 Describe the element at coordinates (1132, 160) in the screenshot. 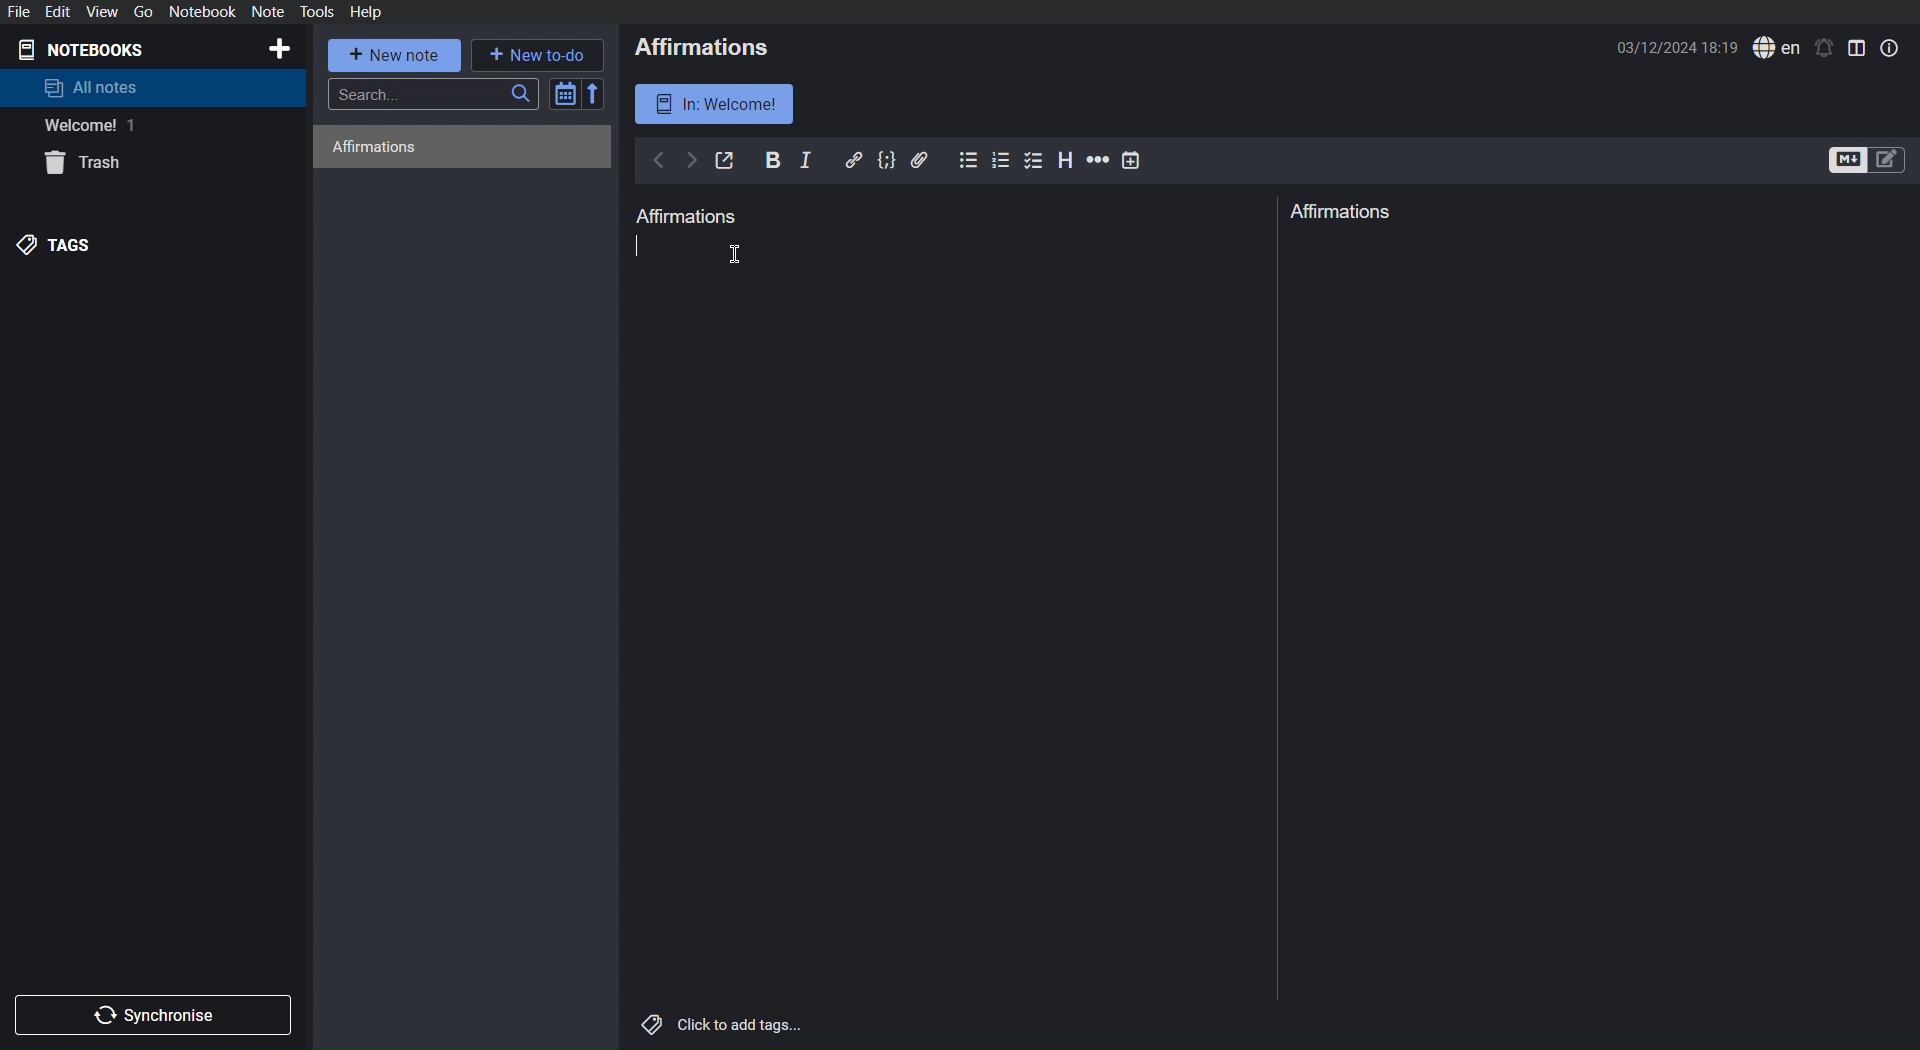

I see `Insert Time` at that location.